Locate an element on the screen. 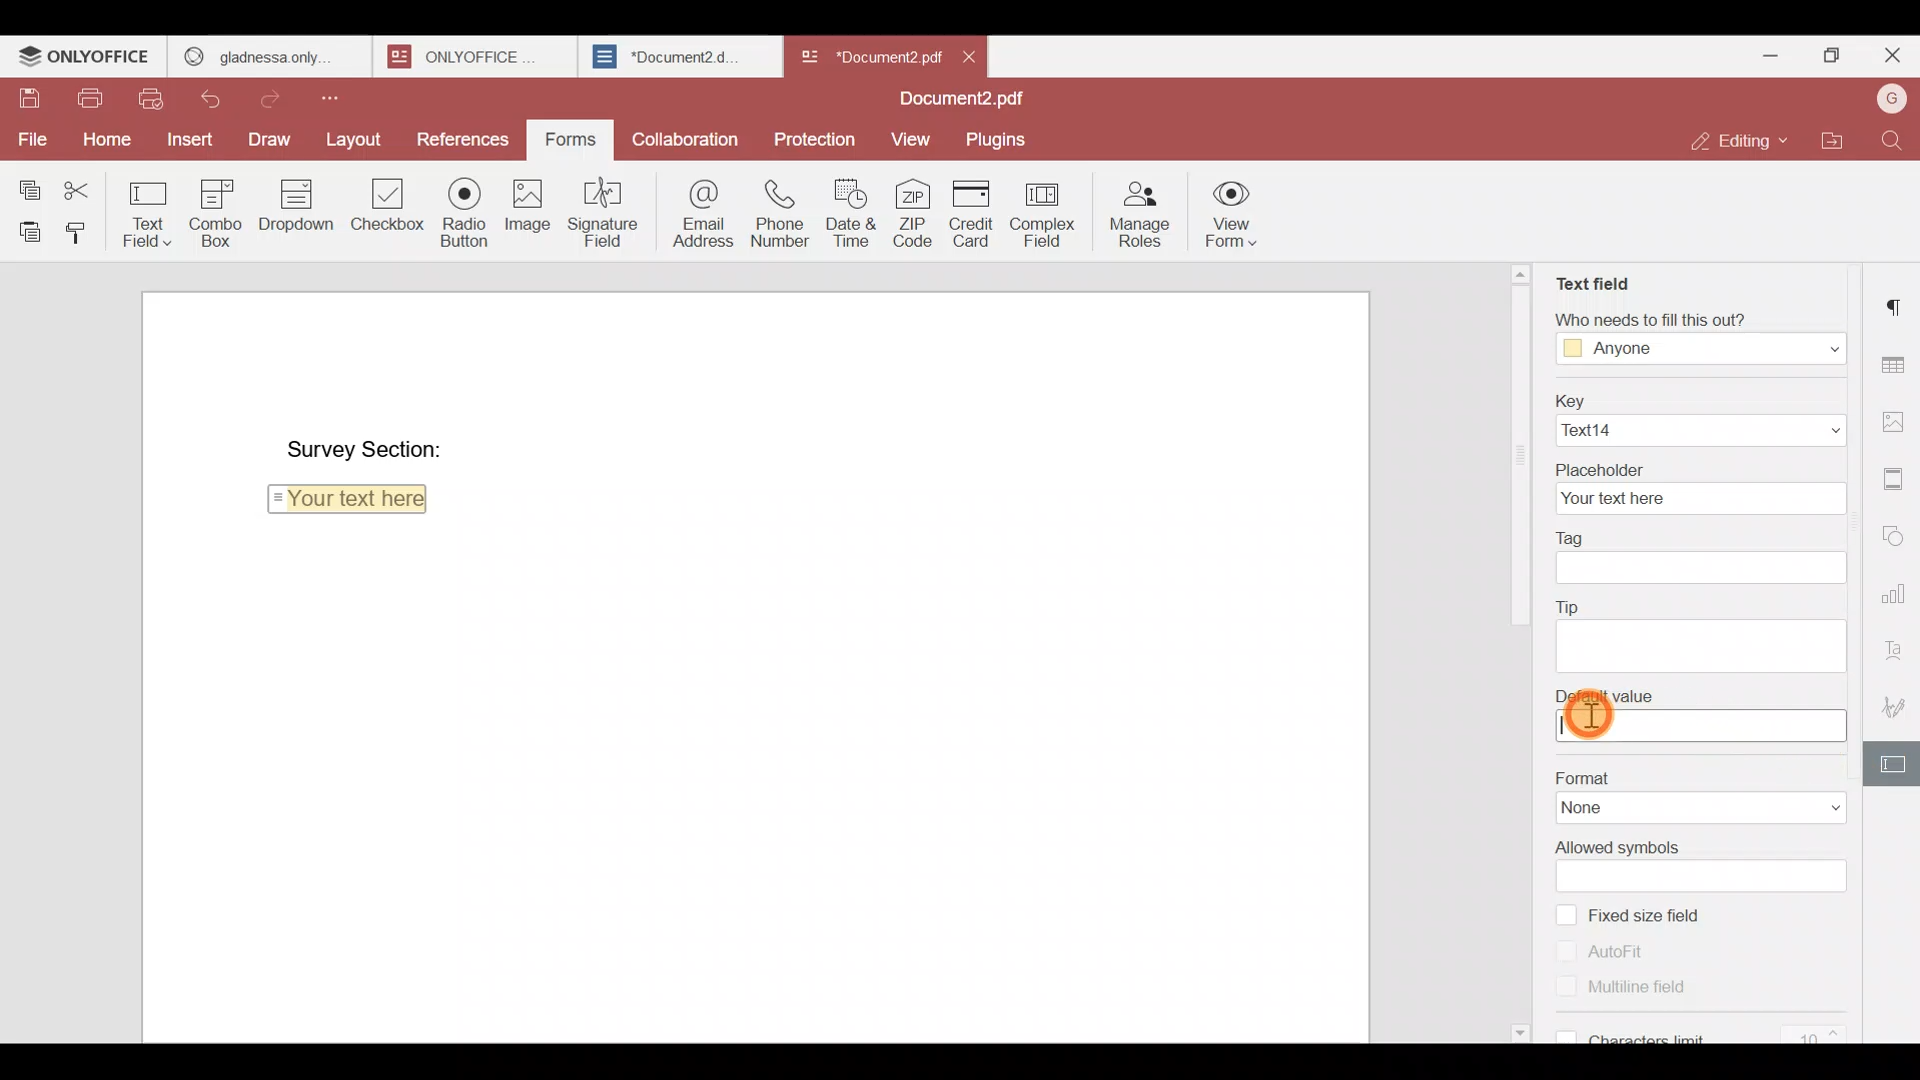 The image size is (1920, 1080). Image settings is located at coordinates (1896, 416).